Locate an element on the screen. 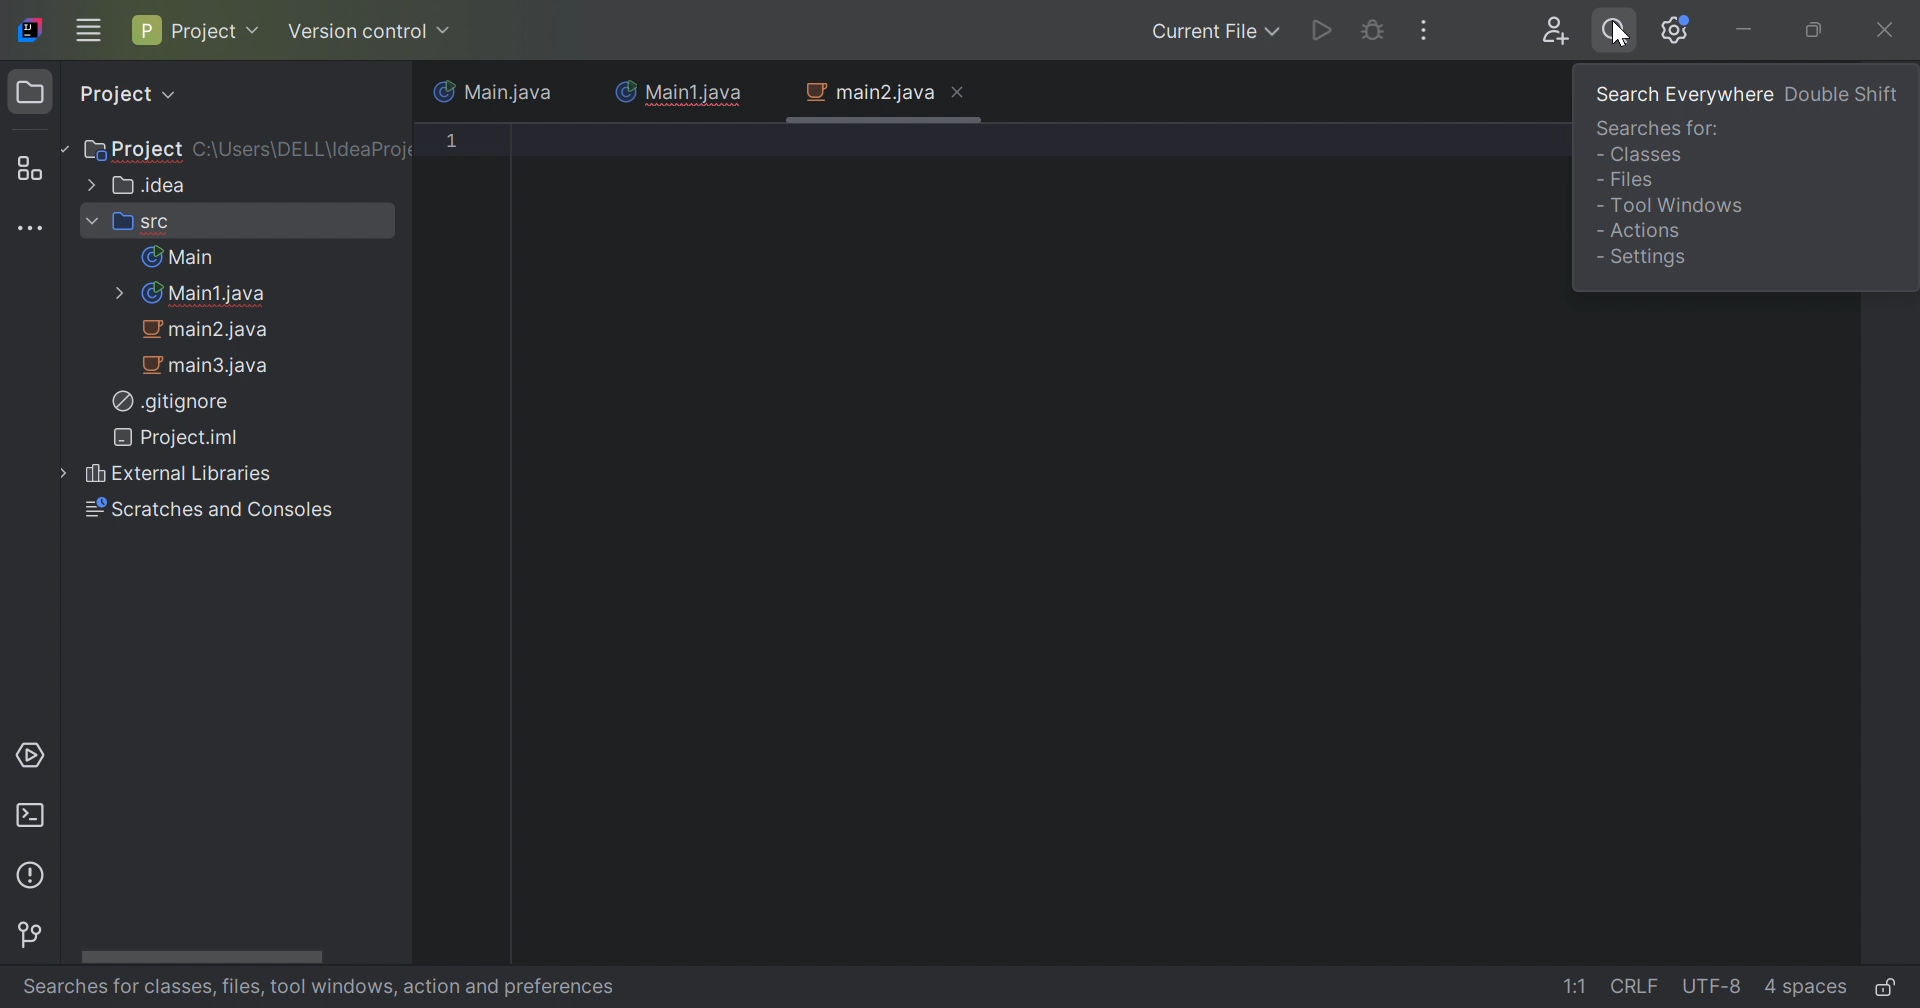 The width and height of the screenshot is (1920, 1008). - Actions is located at coordinates (1638, 231).